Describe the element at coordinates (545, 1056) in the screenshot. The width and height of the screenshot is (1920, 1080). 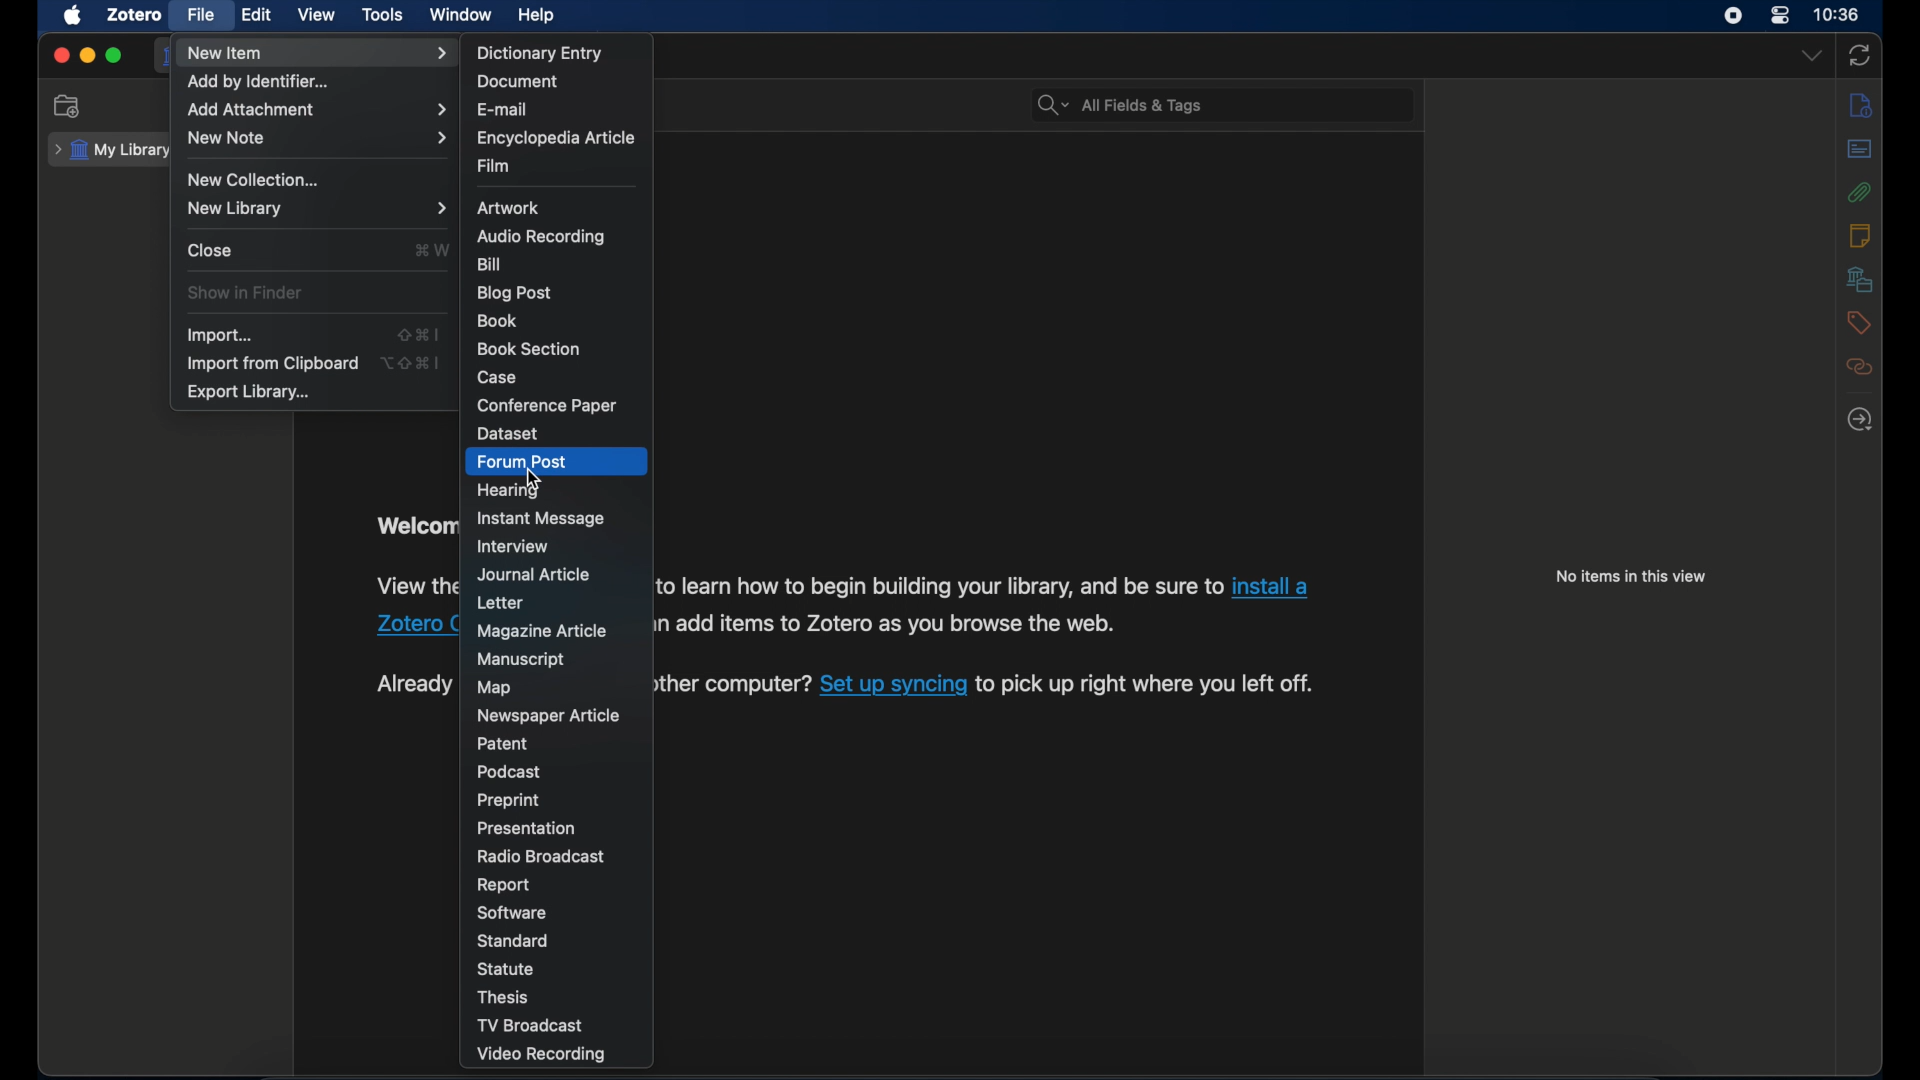
I see `video recording` at that location.